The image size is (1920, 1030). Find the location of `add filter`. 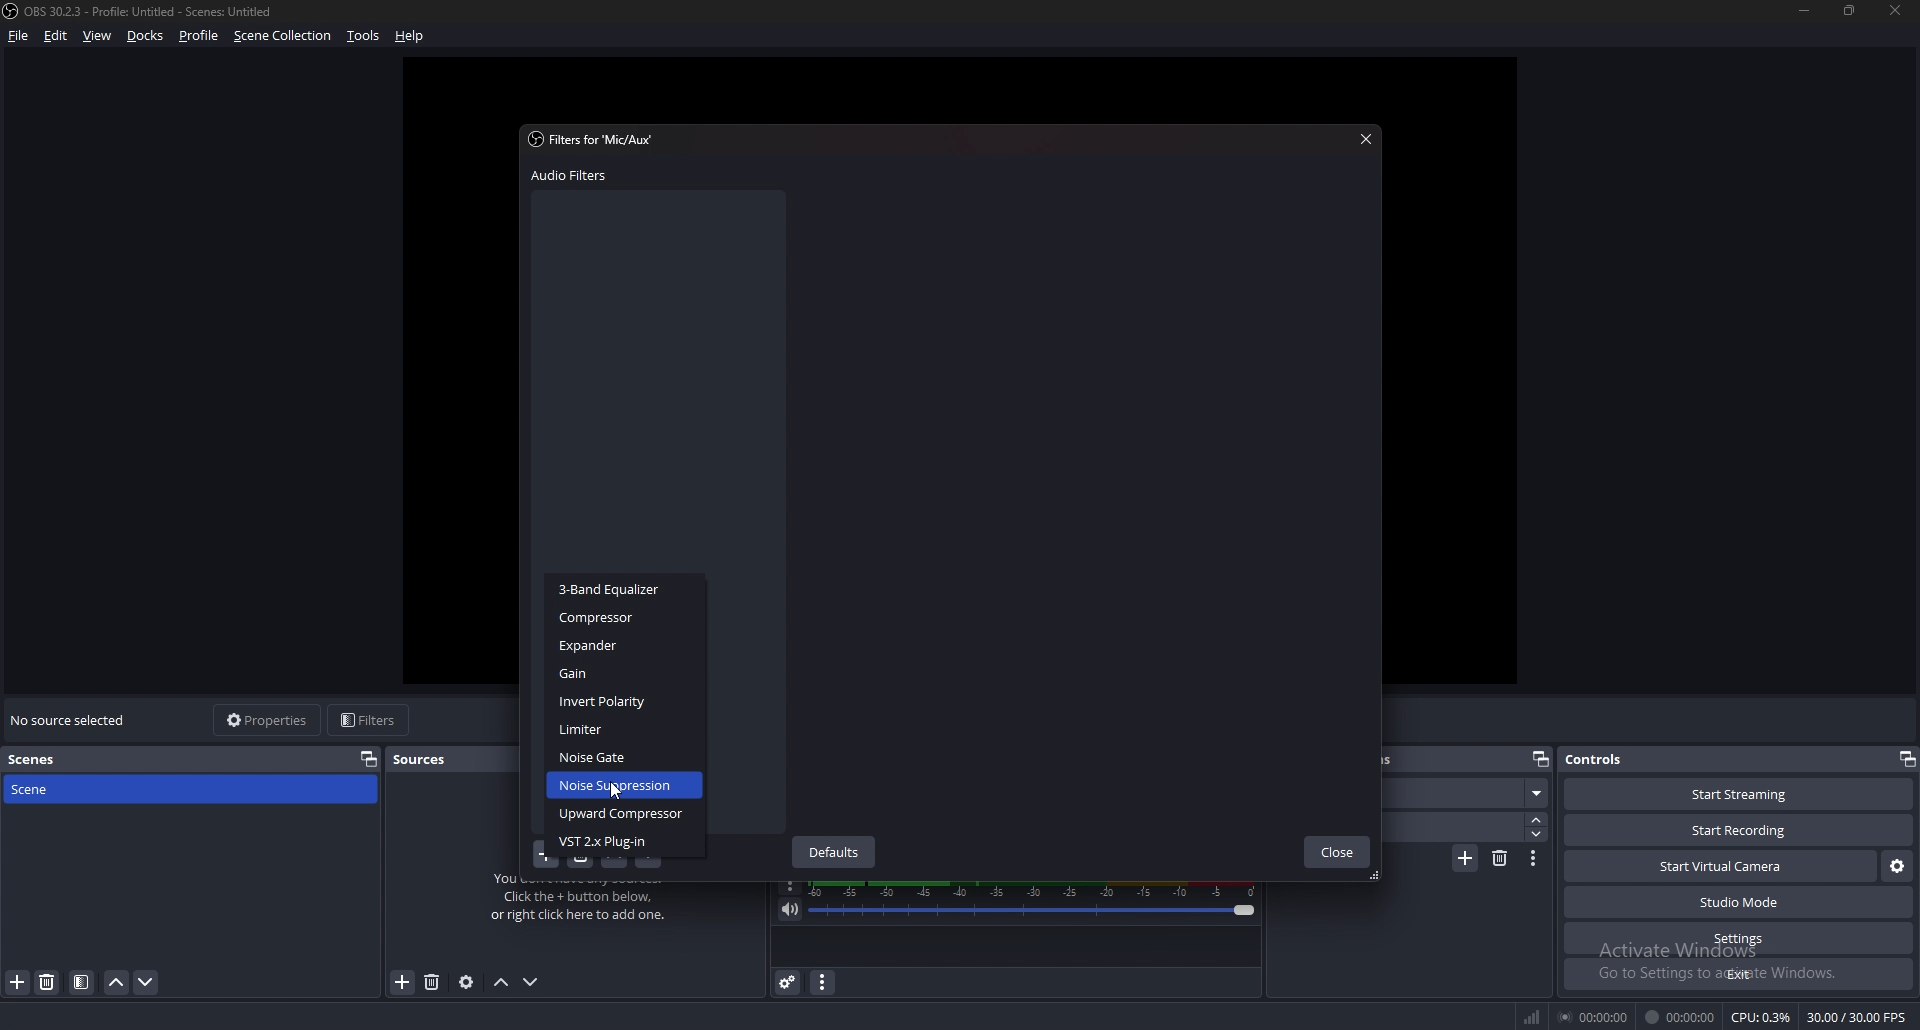

add filter is located at coordinates (547, 858).